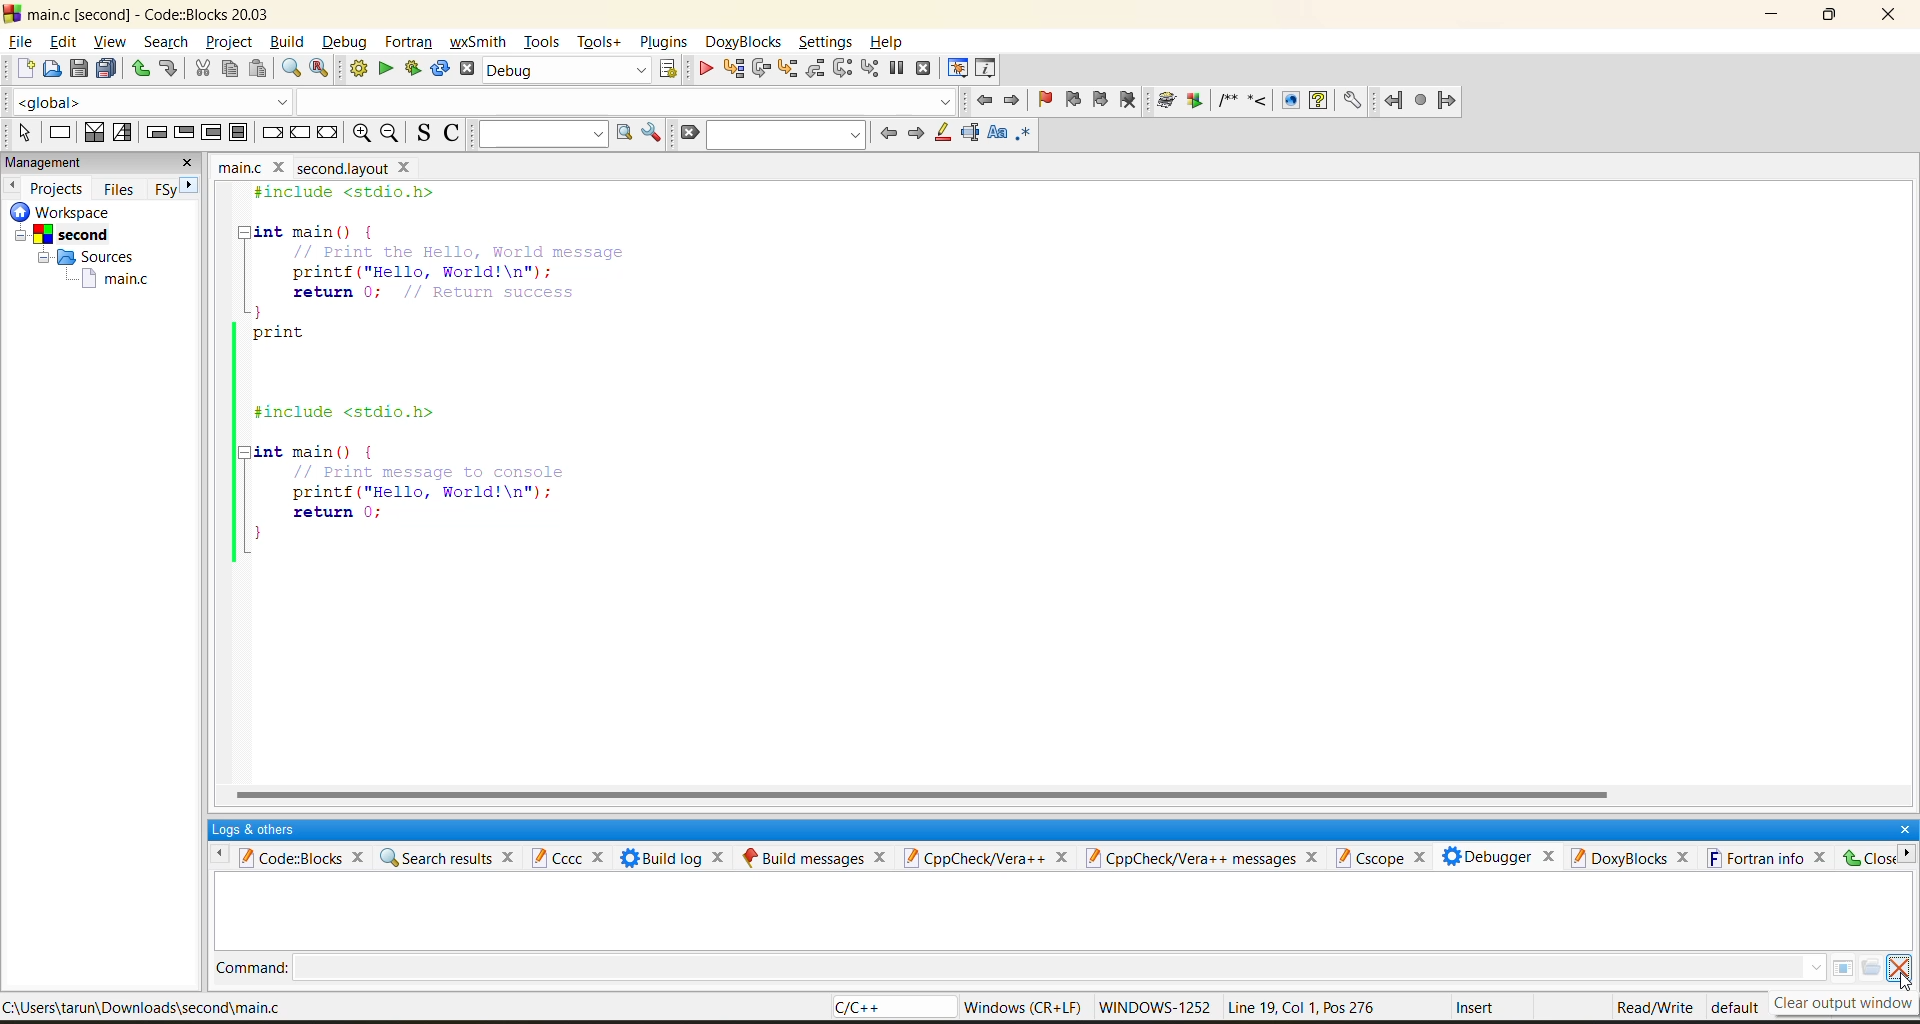  I want to click on next bookmark, so click(1102, 101).